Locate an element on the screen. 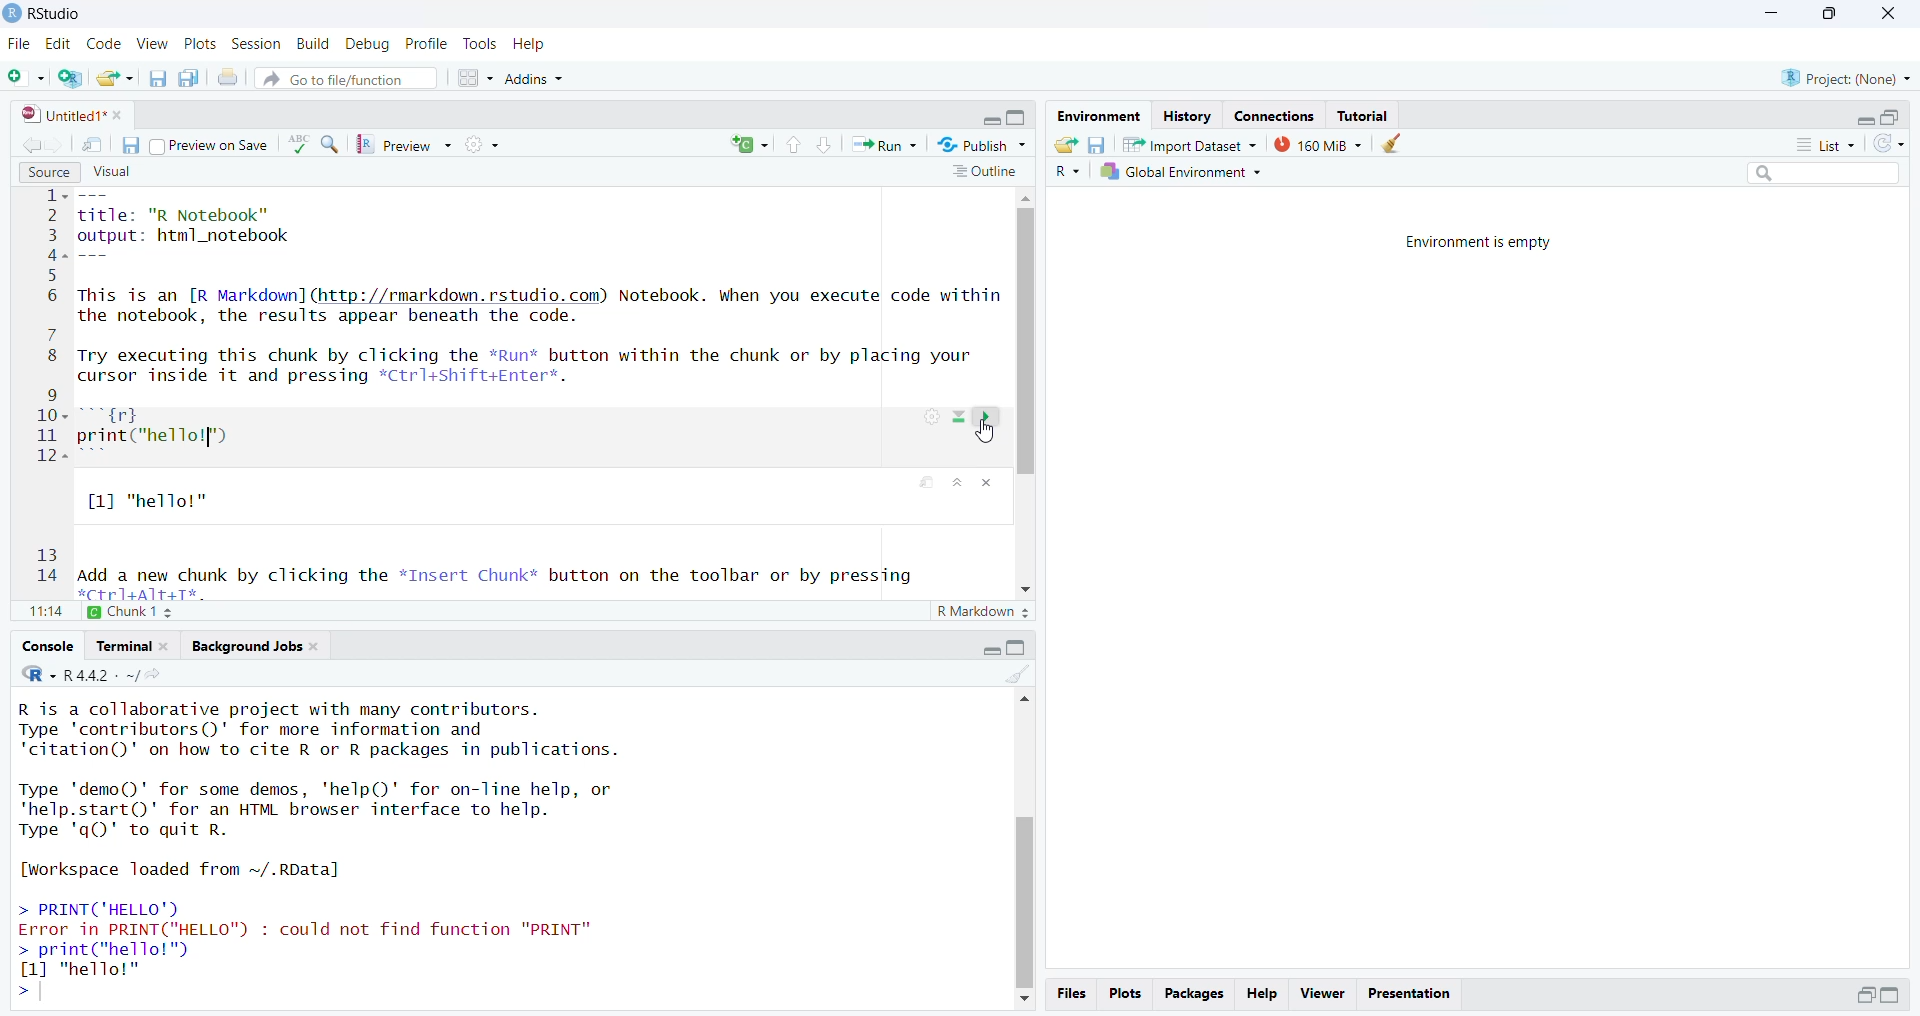 The height and width of the screenshot is (1016, 1920). visual is located at coordinates (110, 170).